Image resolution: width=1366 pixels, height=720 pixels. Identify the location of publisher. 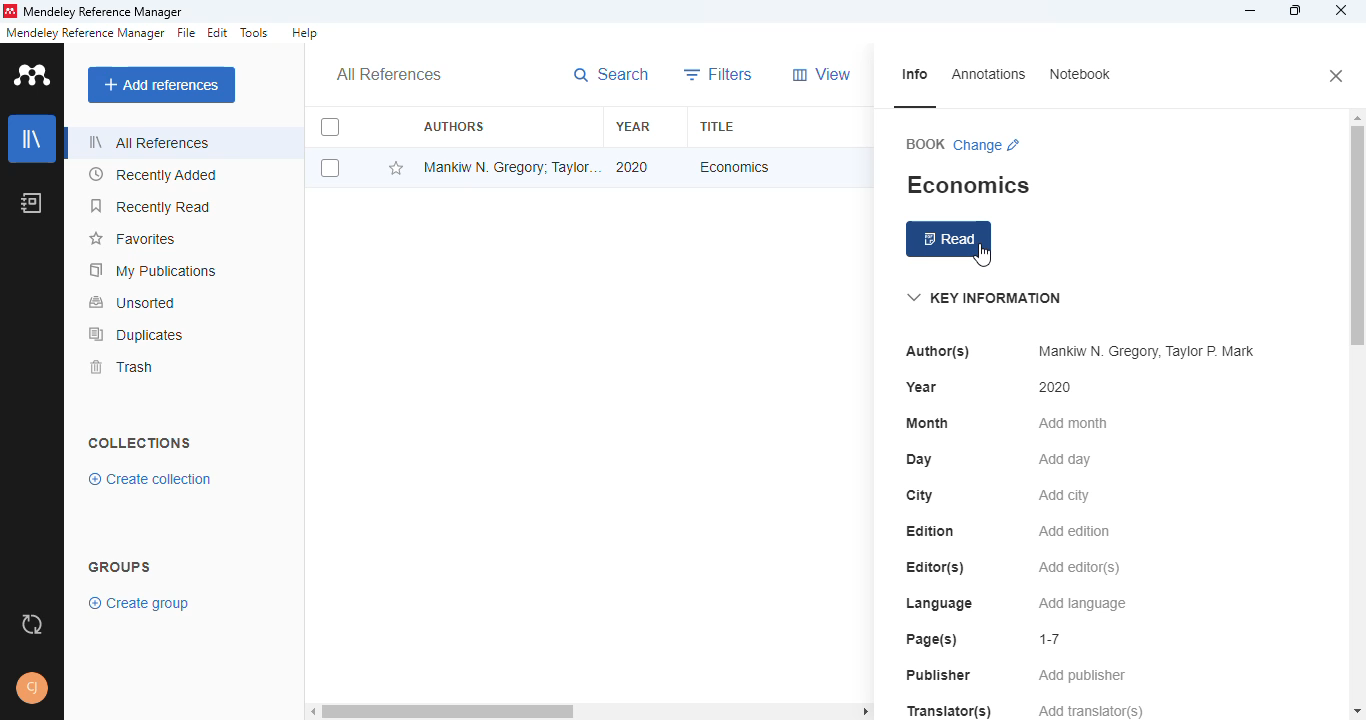
(939, 675).